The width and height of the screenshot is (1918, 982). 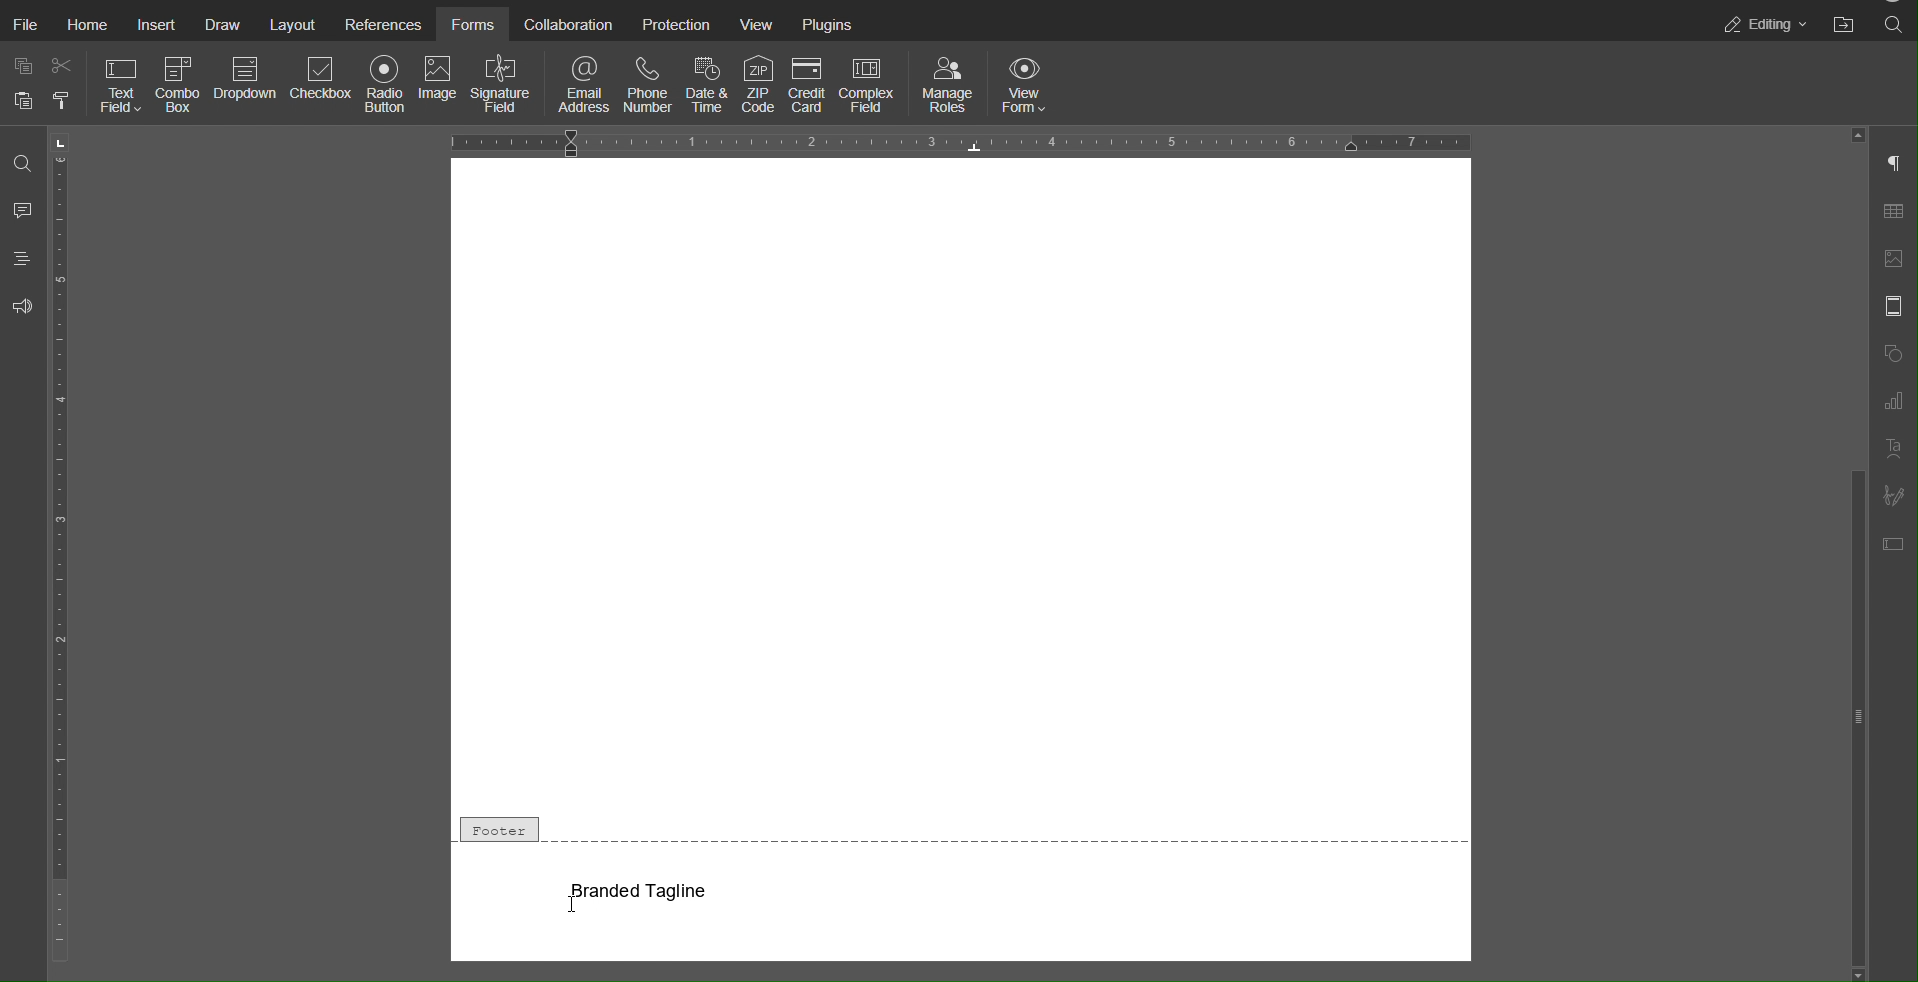 I want to click on Home, so click(x=89, y=25).